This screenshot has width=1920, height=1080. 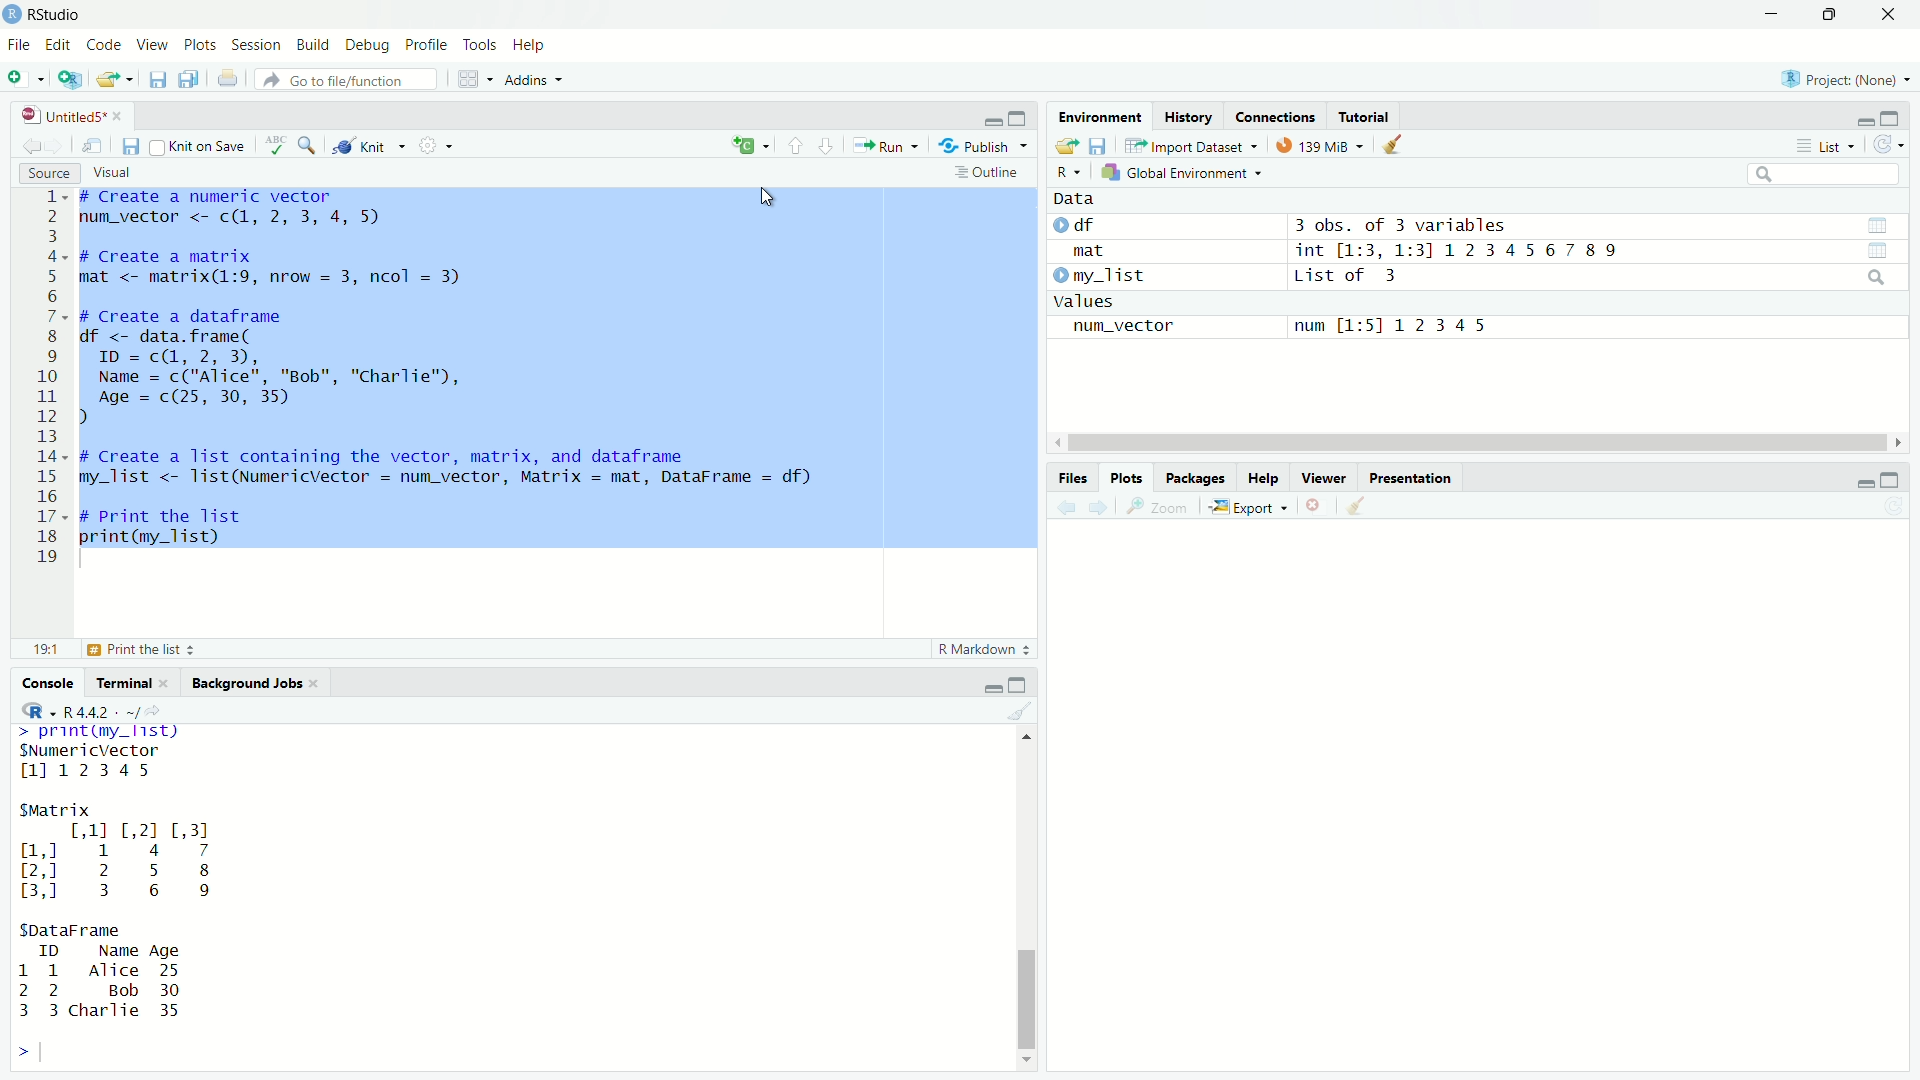 What do you see at coordinates (425, 44) in the screenshot?
I see `Profile` at bounding box center [425, 44].